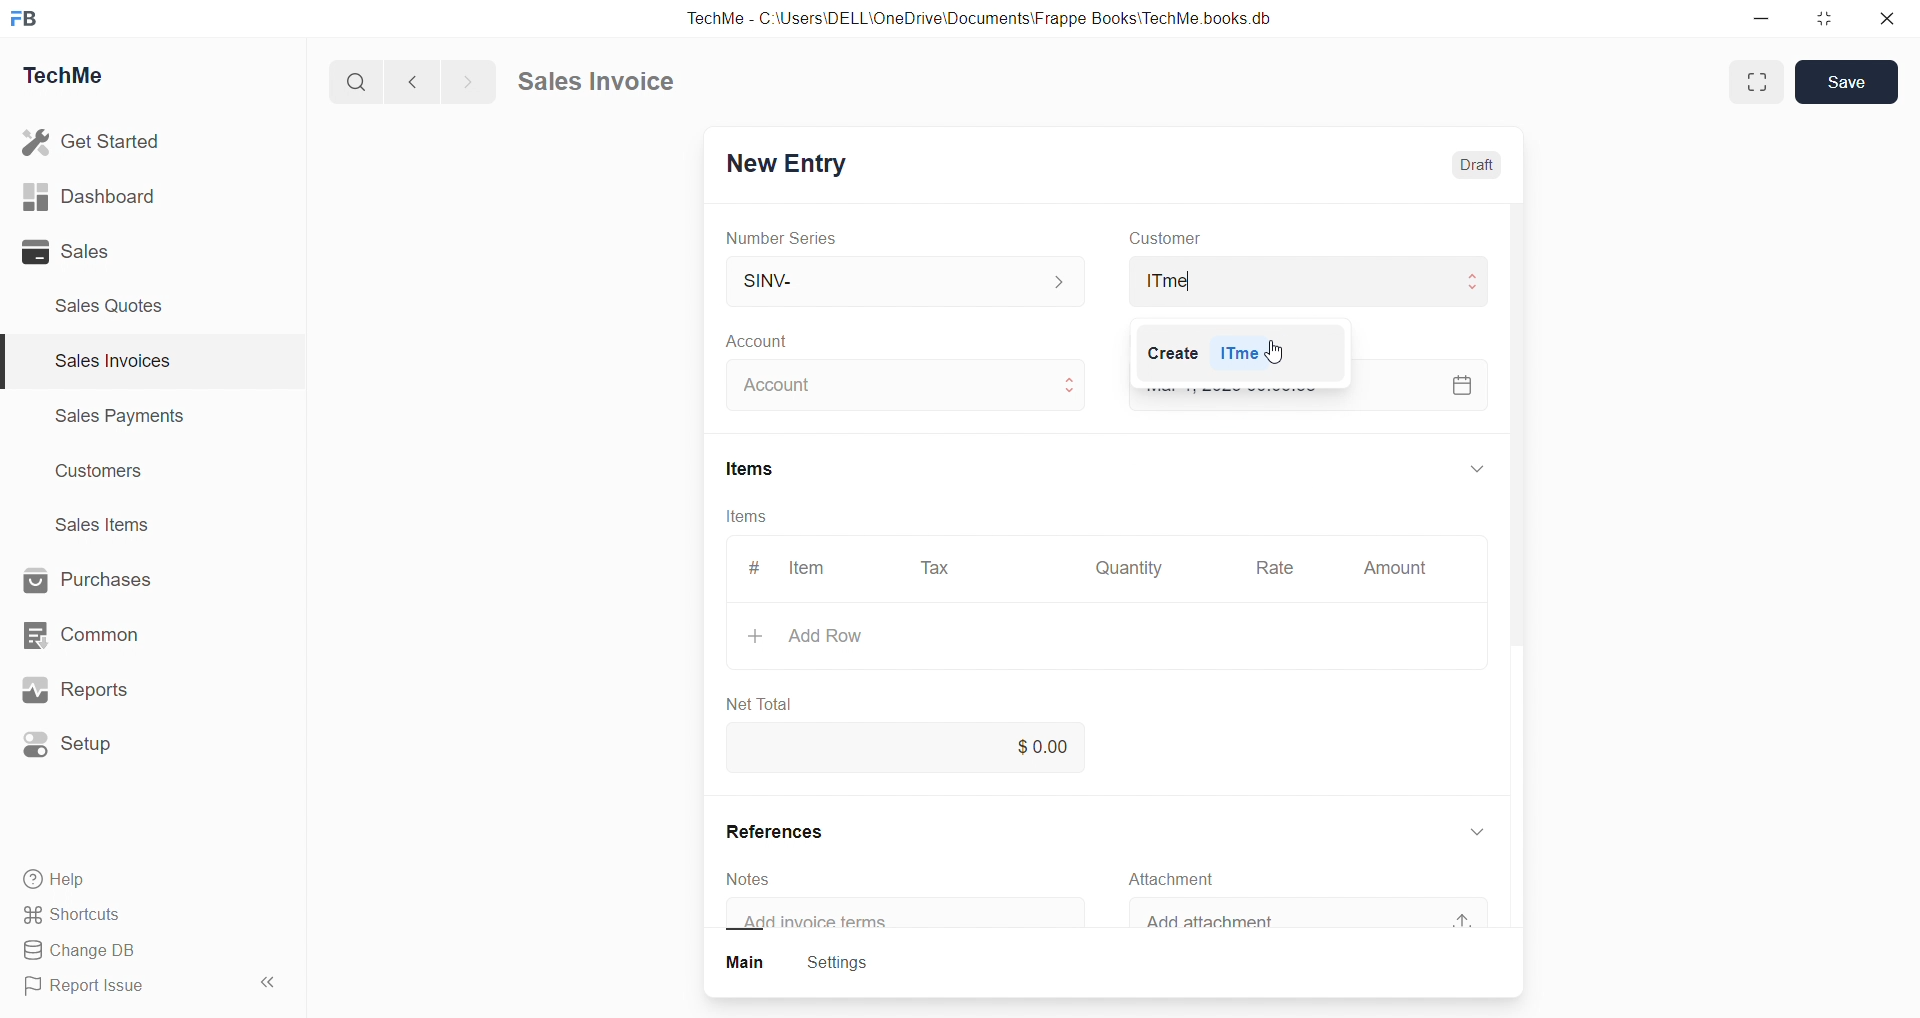 Image resolution: width=1920 pixels, height=1018 pixels. What do you see at coordinates (764, 469) in the screenshot?
I see `Items` at bounding box center [764, 469].